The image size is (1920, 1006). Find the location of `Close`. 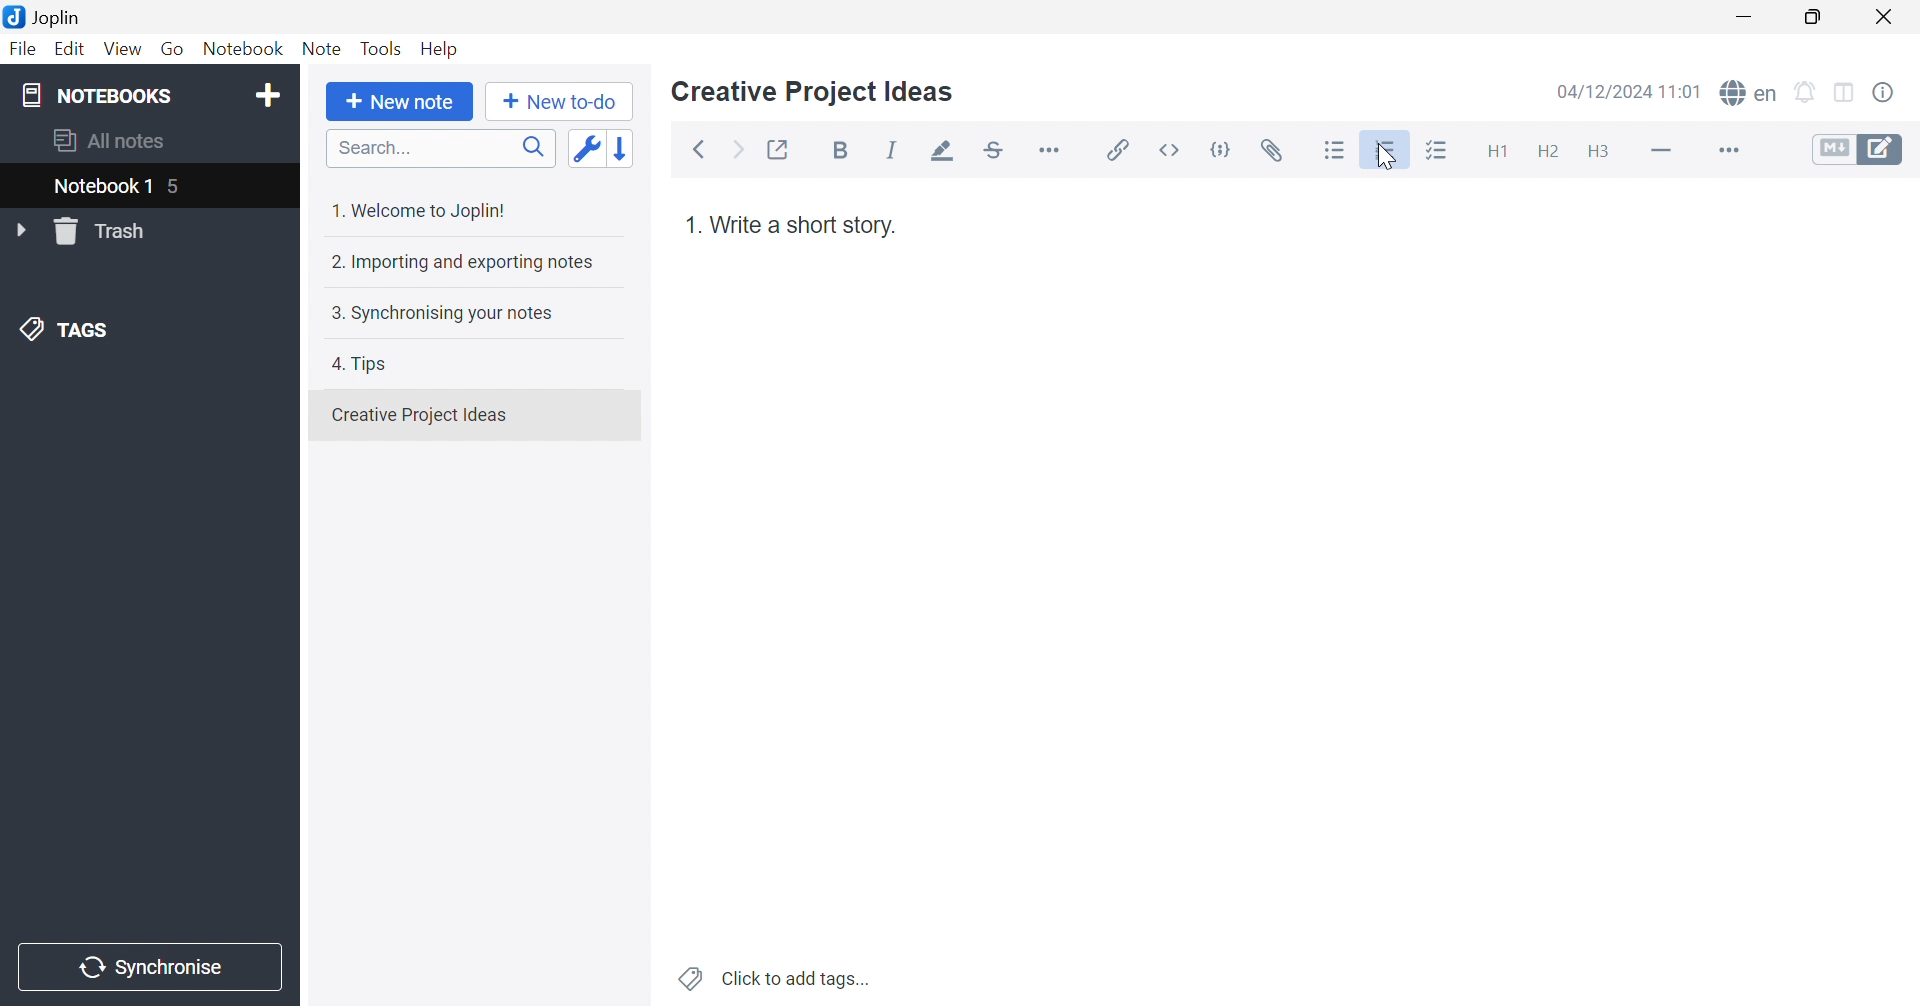

Close is located at coordinates (1888, 18).